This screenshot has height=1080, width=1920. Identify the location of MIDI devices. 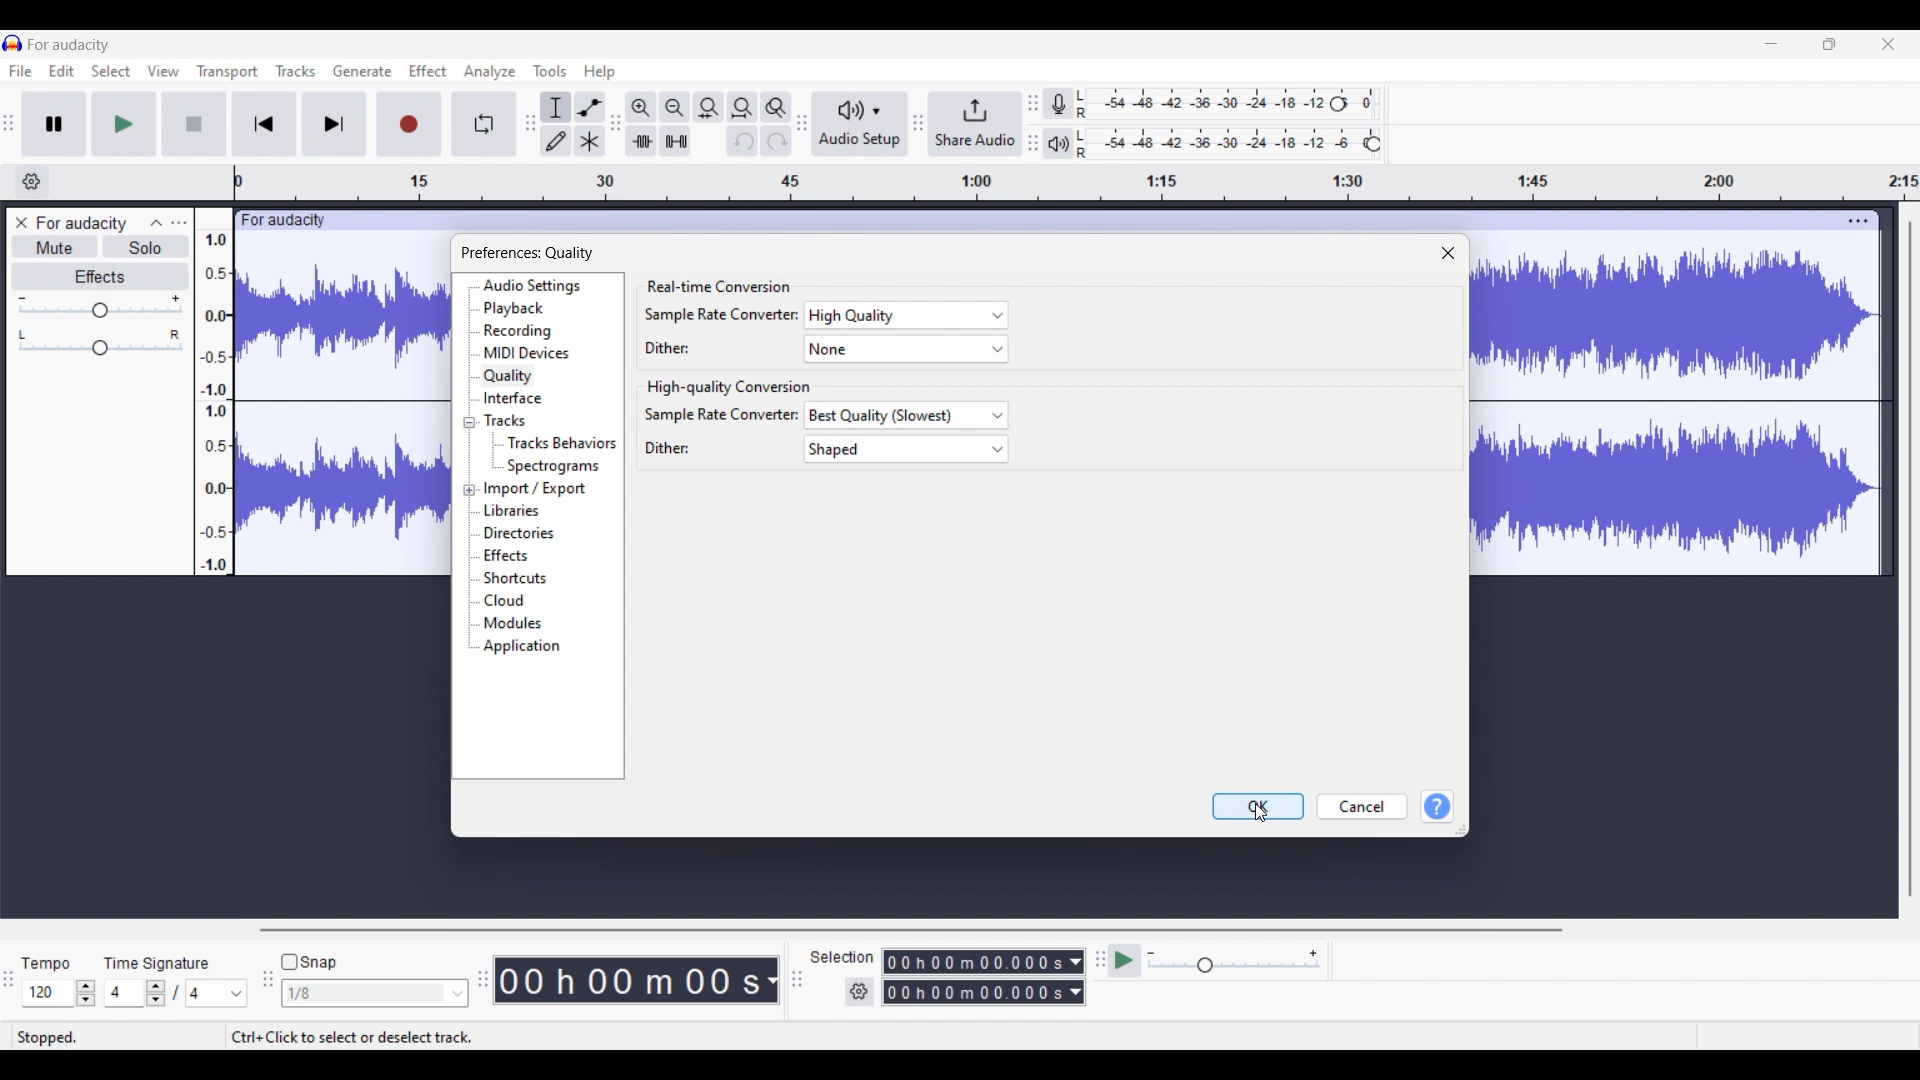
(526, 352).